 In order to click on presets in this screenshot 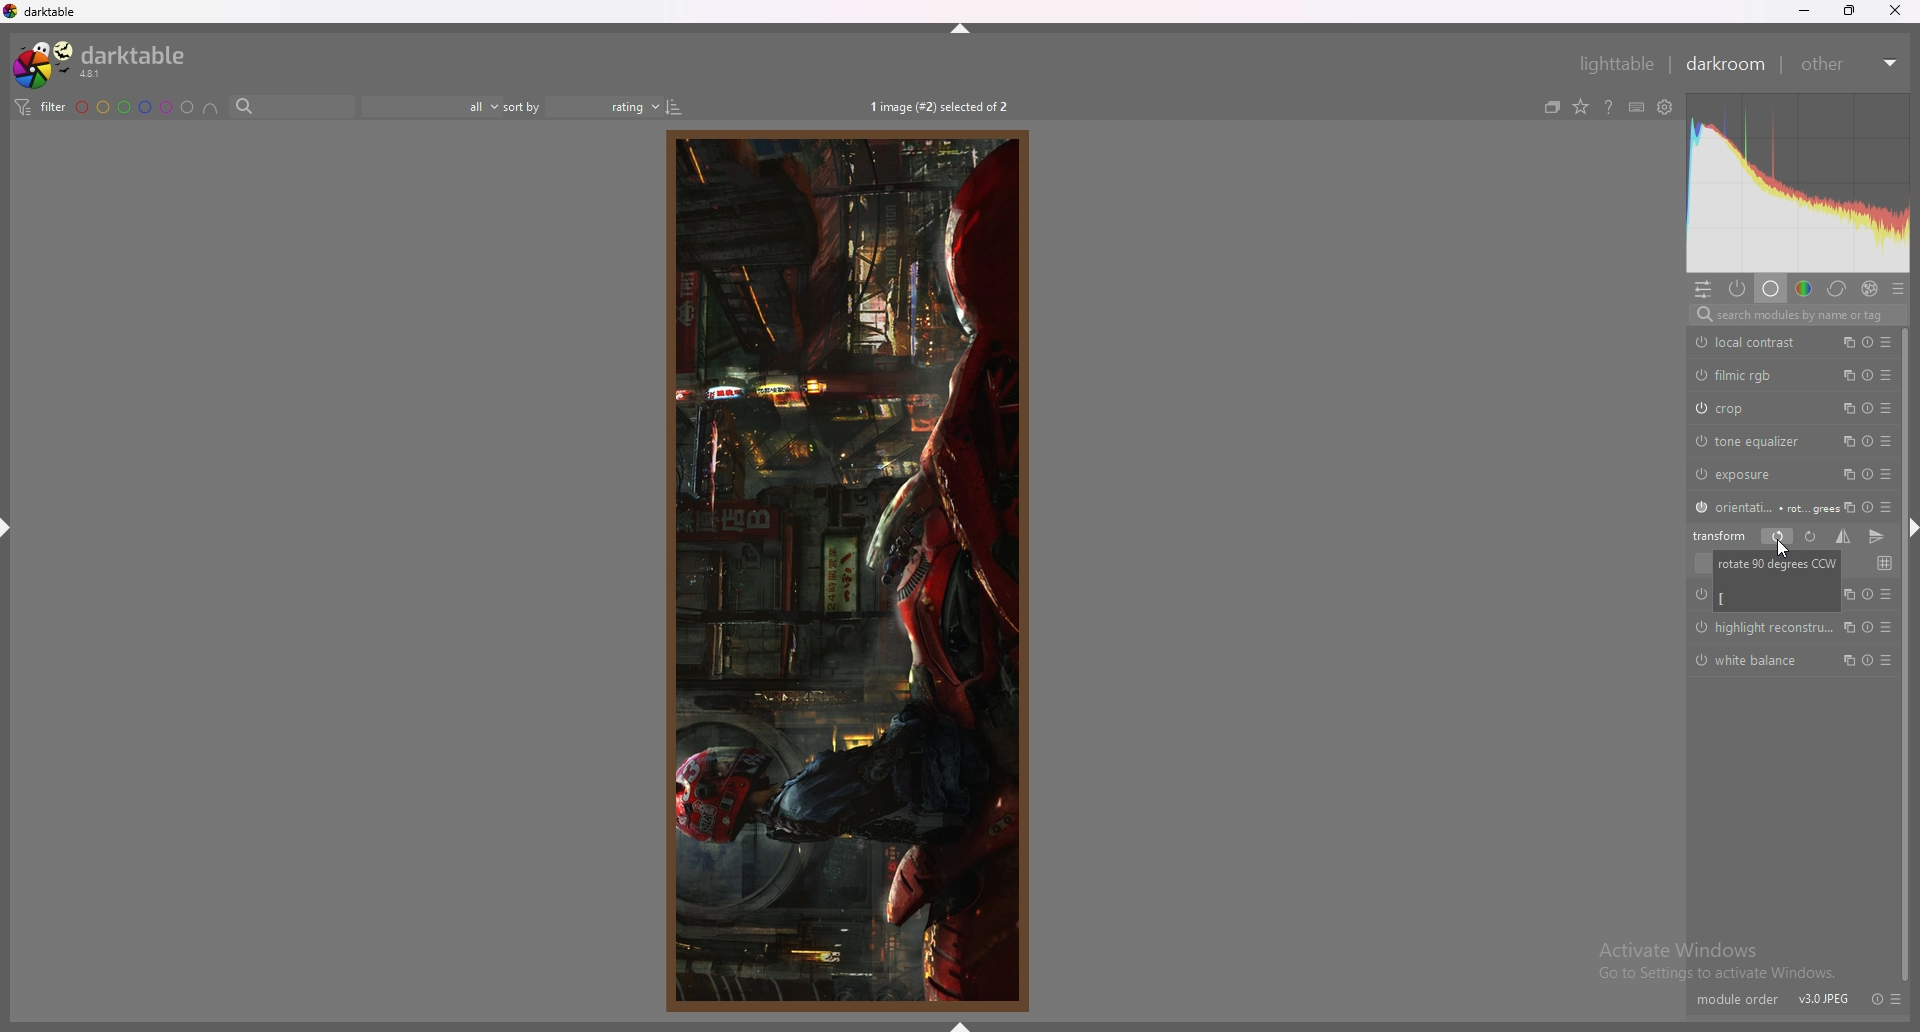, I will do `click(1887, 408)`.